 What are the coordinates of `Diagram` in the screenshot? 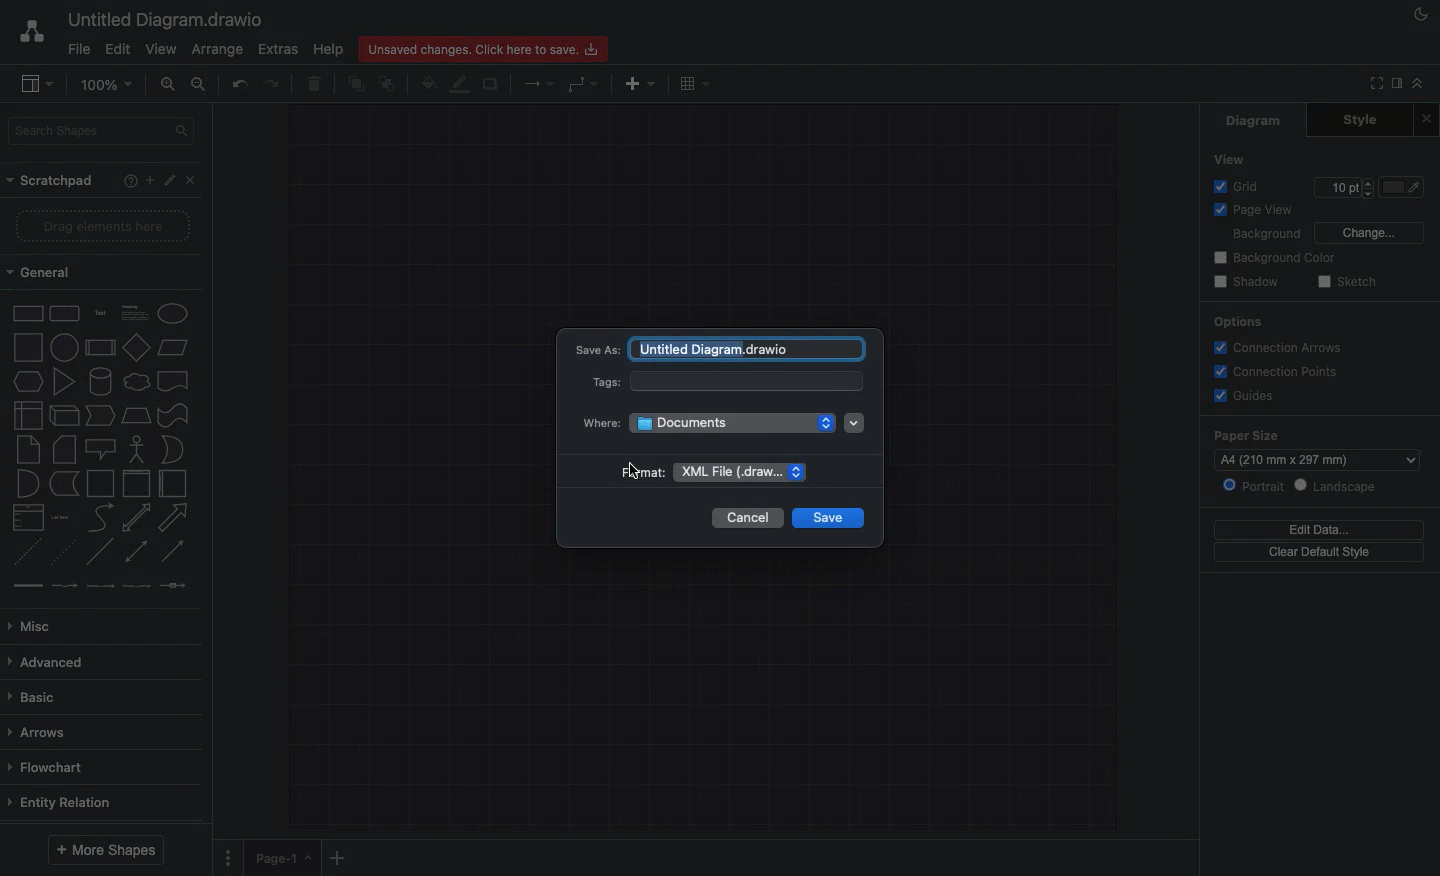 It's located at (1256, 120).